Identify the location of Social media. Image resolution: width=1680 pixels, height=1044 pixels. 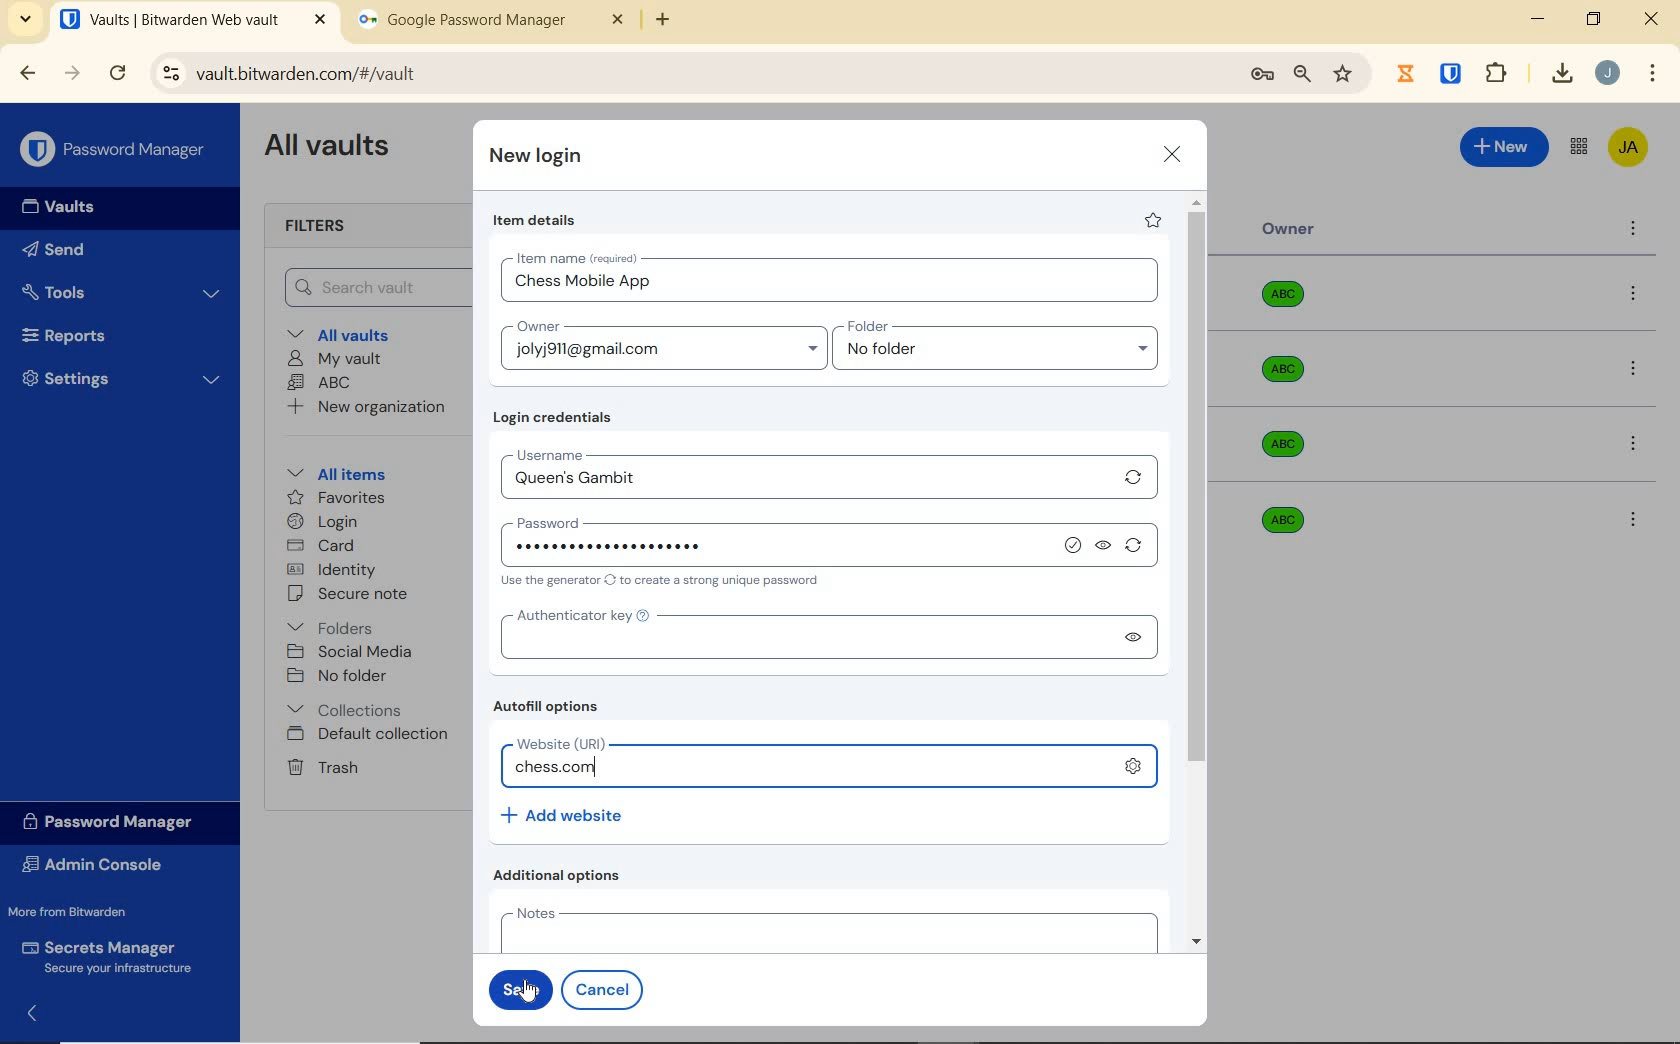
(348, 651).